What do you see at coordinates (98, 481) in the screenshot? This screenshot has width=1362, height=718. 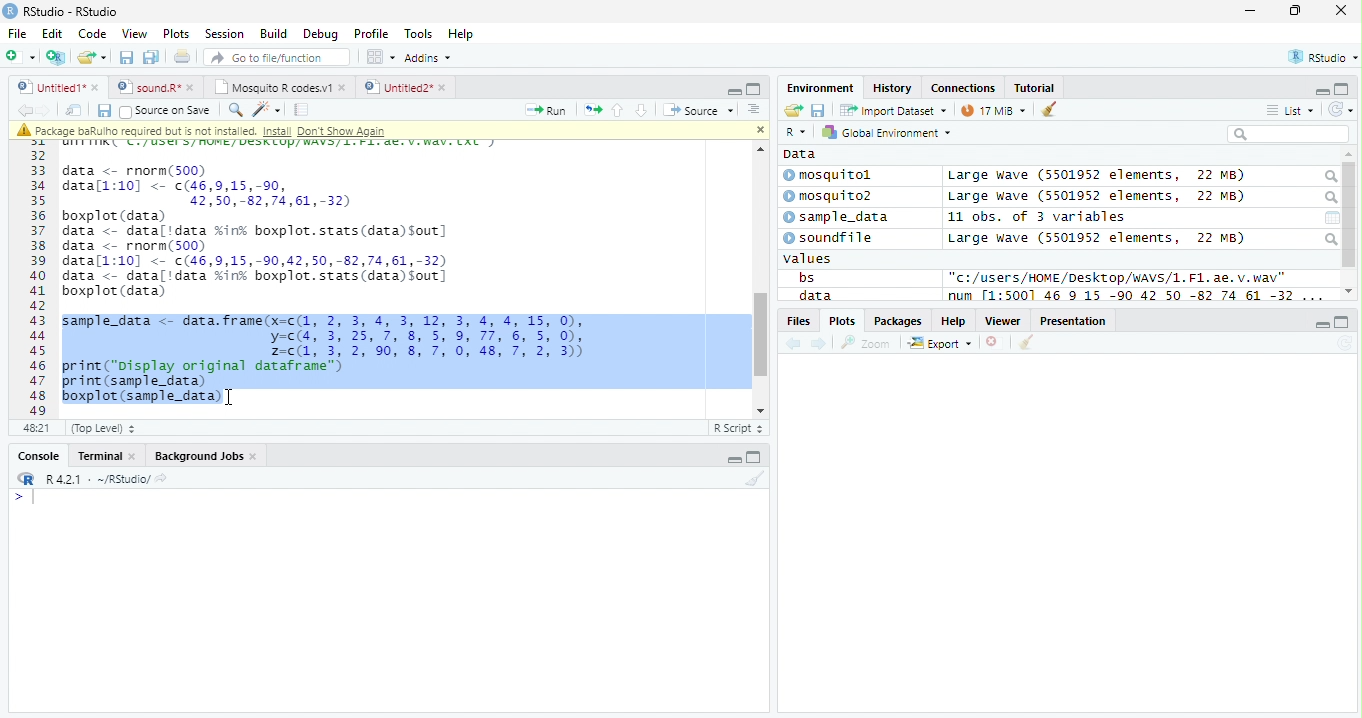 I see `R 4.2.1 - ~/RStudio/` at bounding box center [98, 481].